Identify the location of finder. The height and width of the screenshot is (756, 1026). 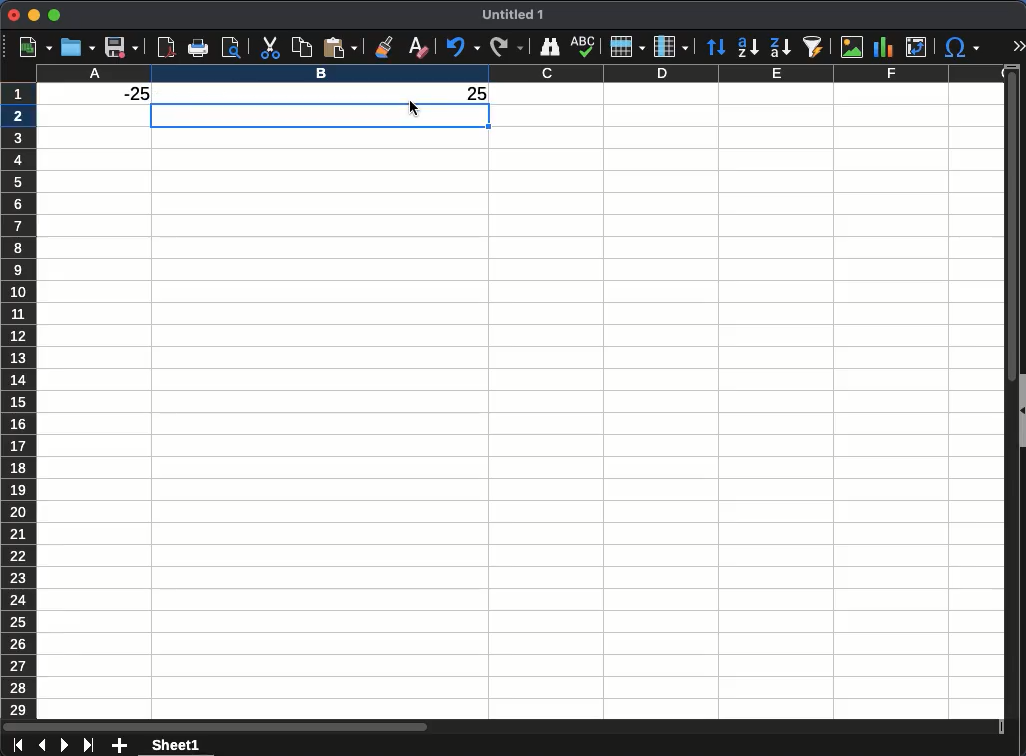
(551, 47).